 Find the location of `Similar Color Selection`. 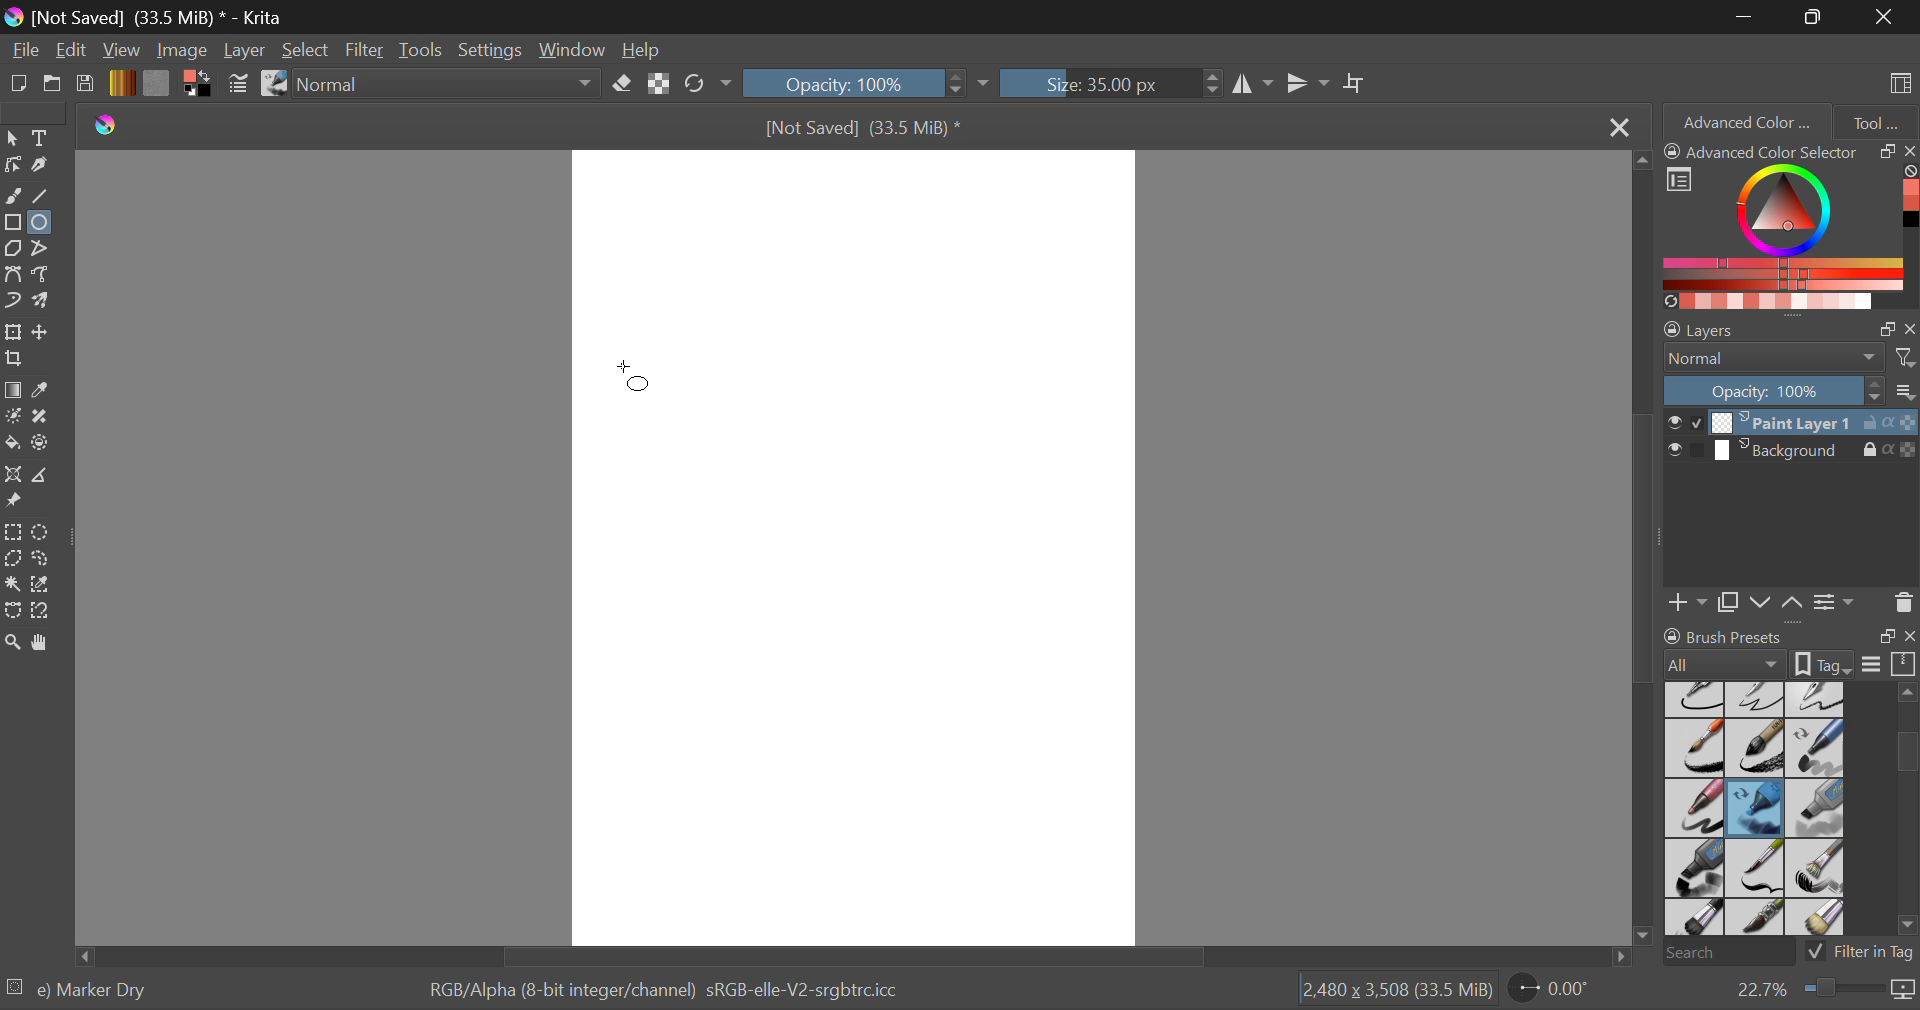

Similar Color Selection is located at coordinates (46, 586).